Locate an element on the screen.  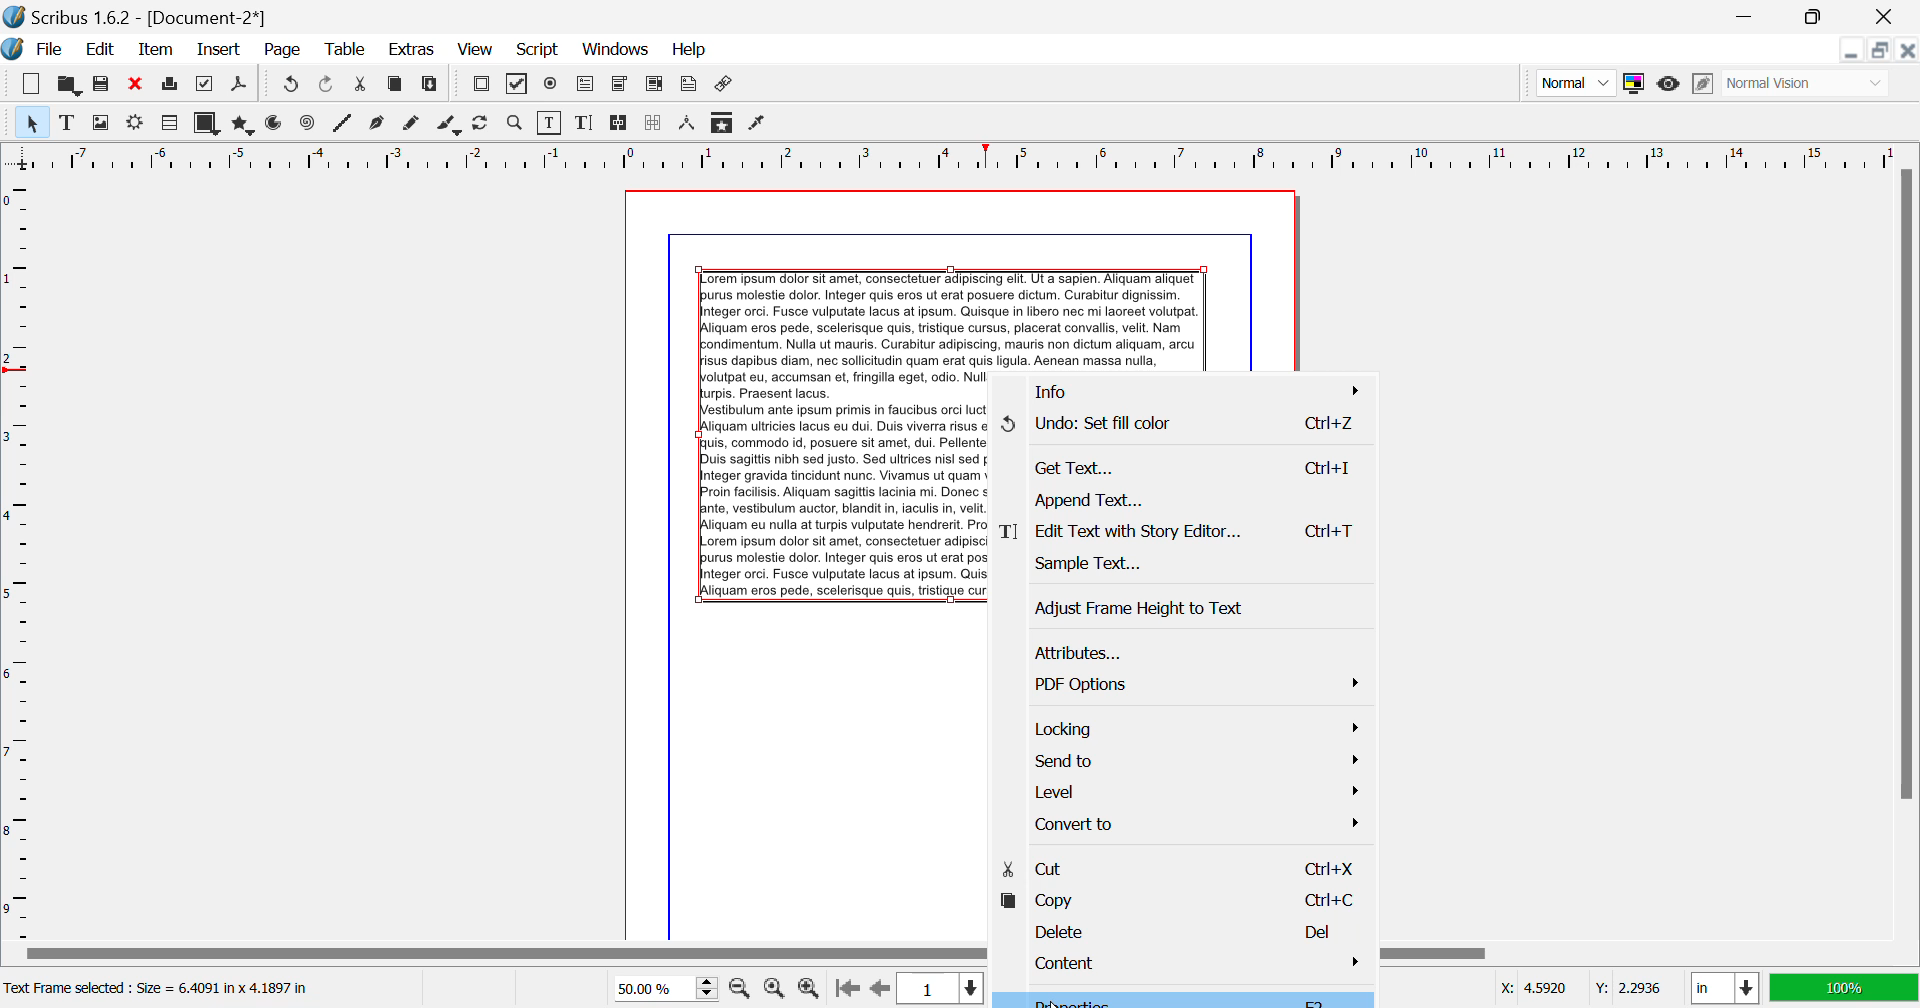
Delete is located at coordinates (1178, 927).